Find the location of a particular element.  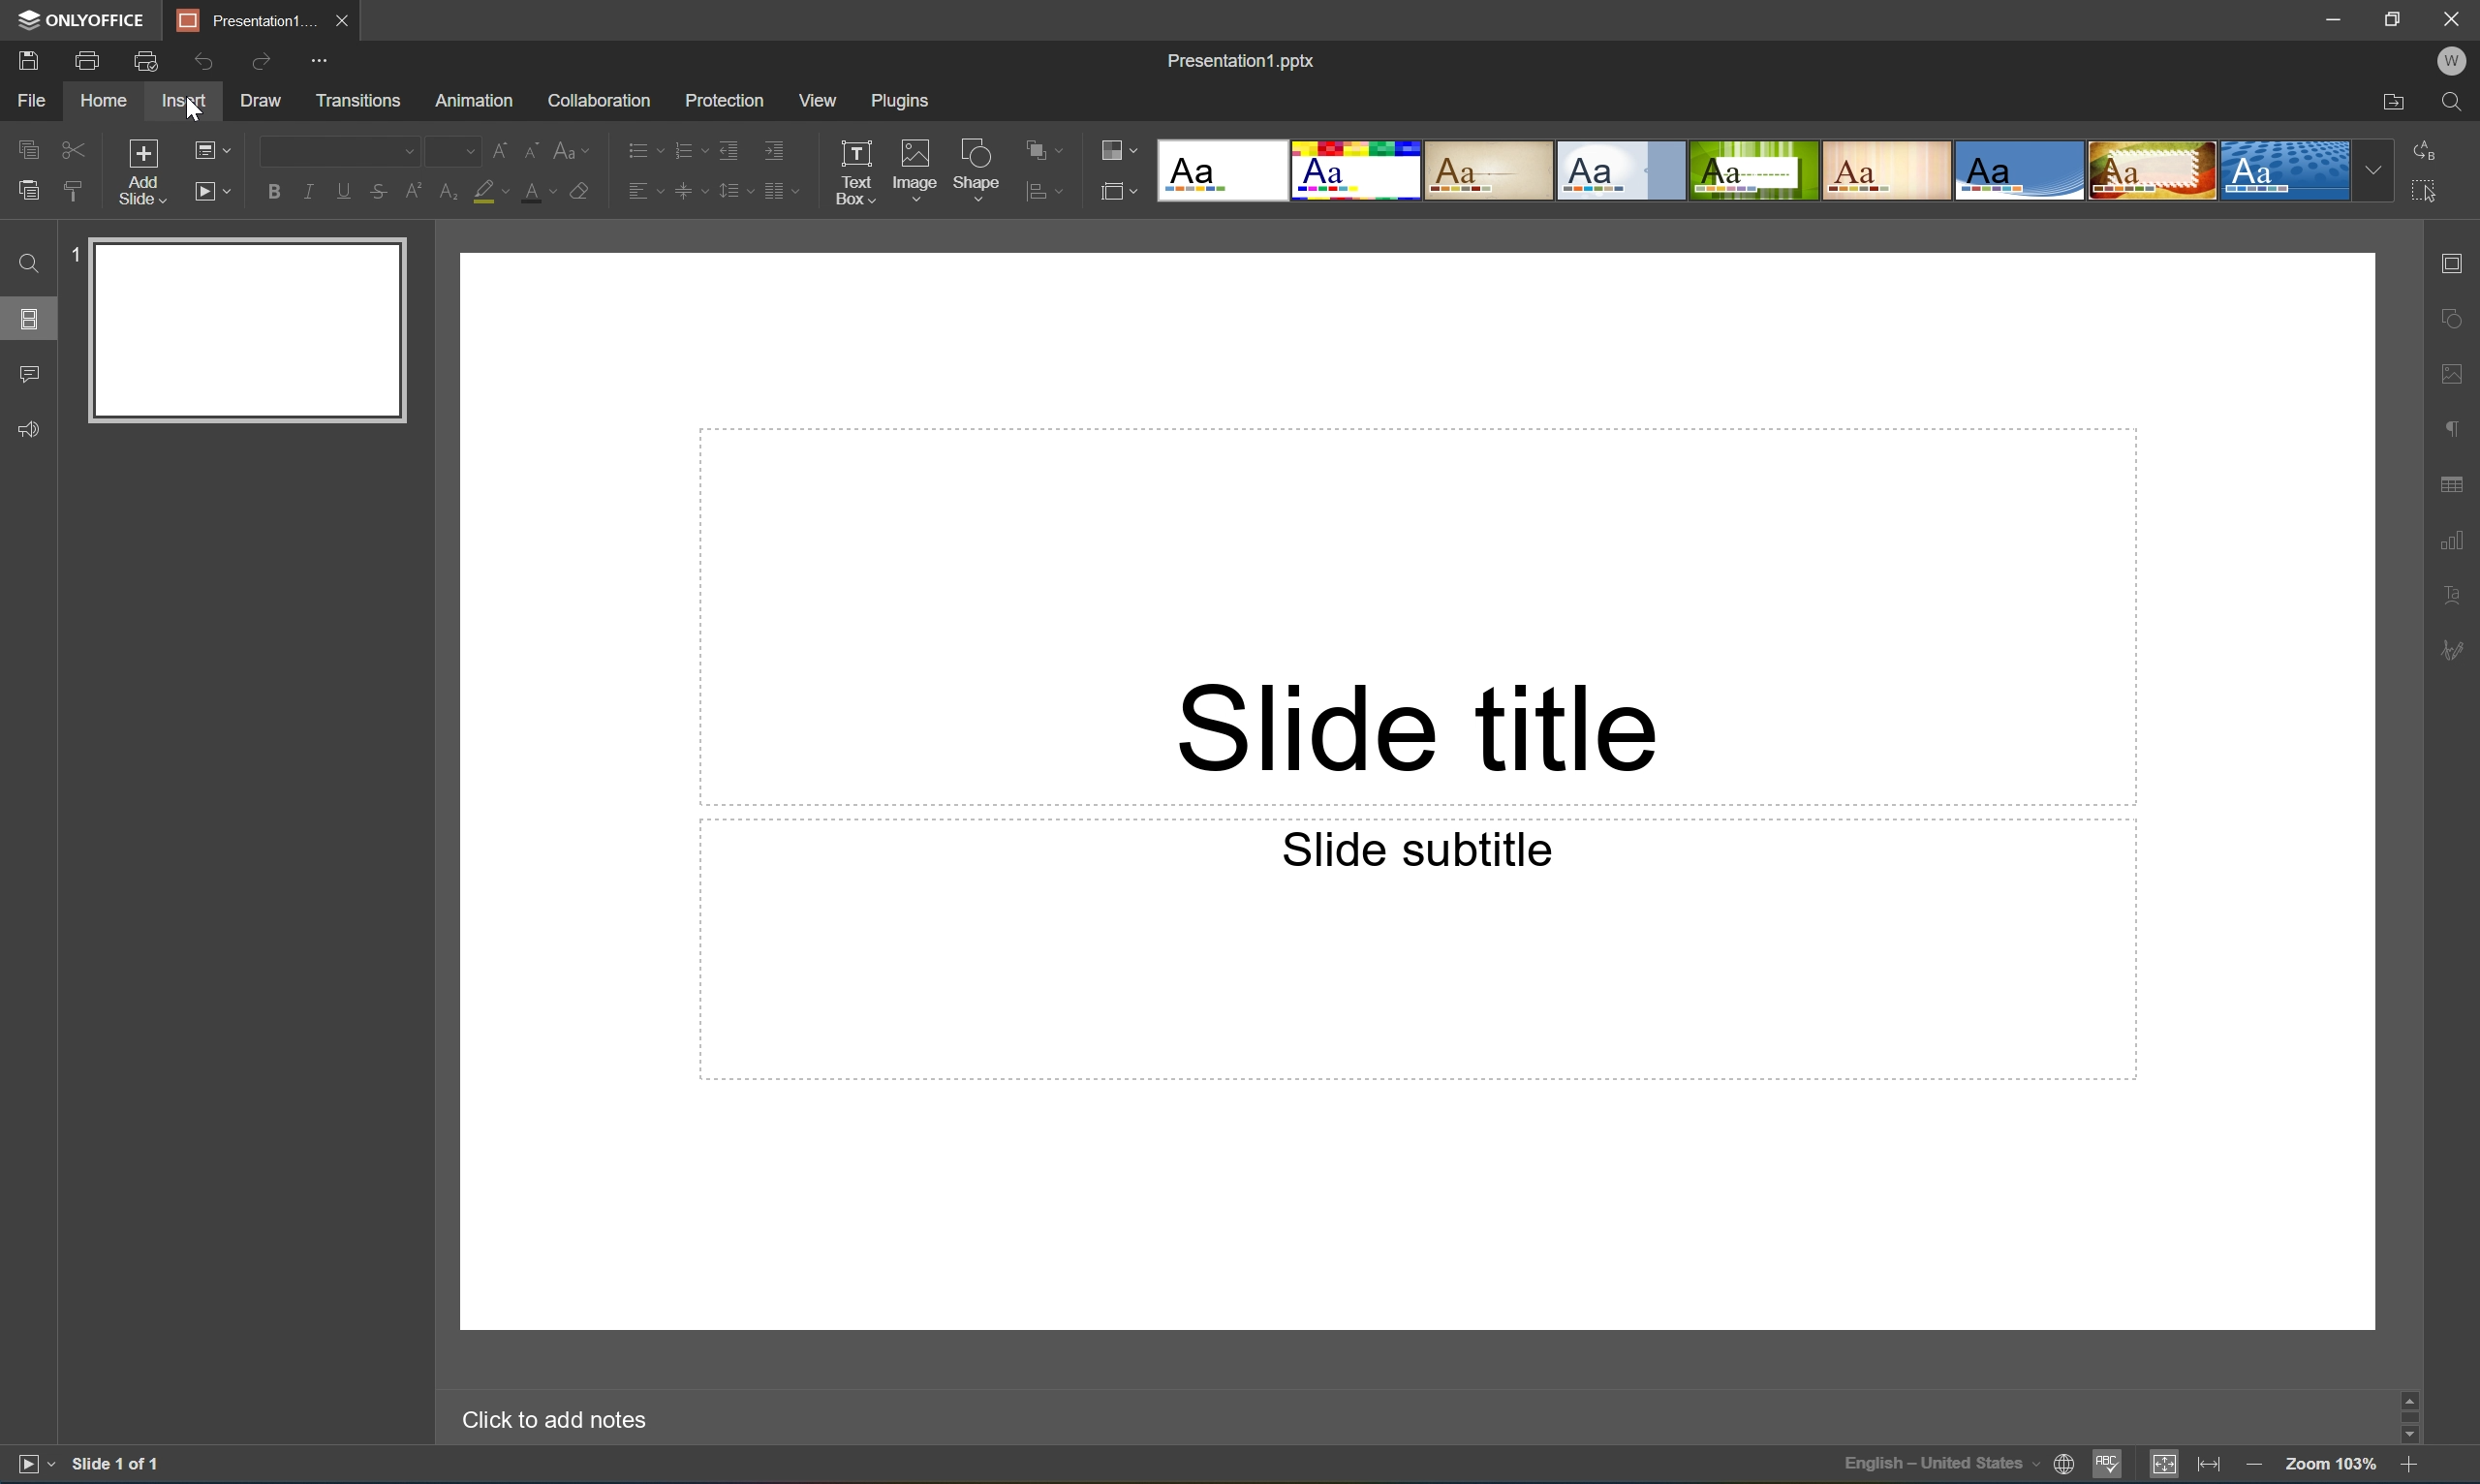

Zoom 103% is located at coordinates (2330, 1463).